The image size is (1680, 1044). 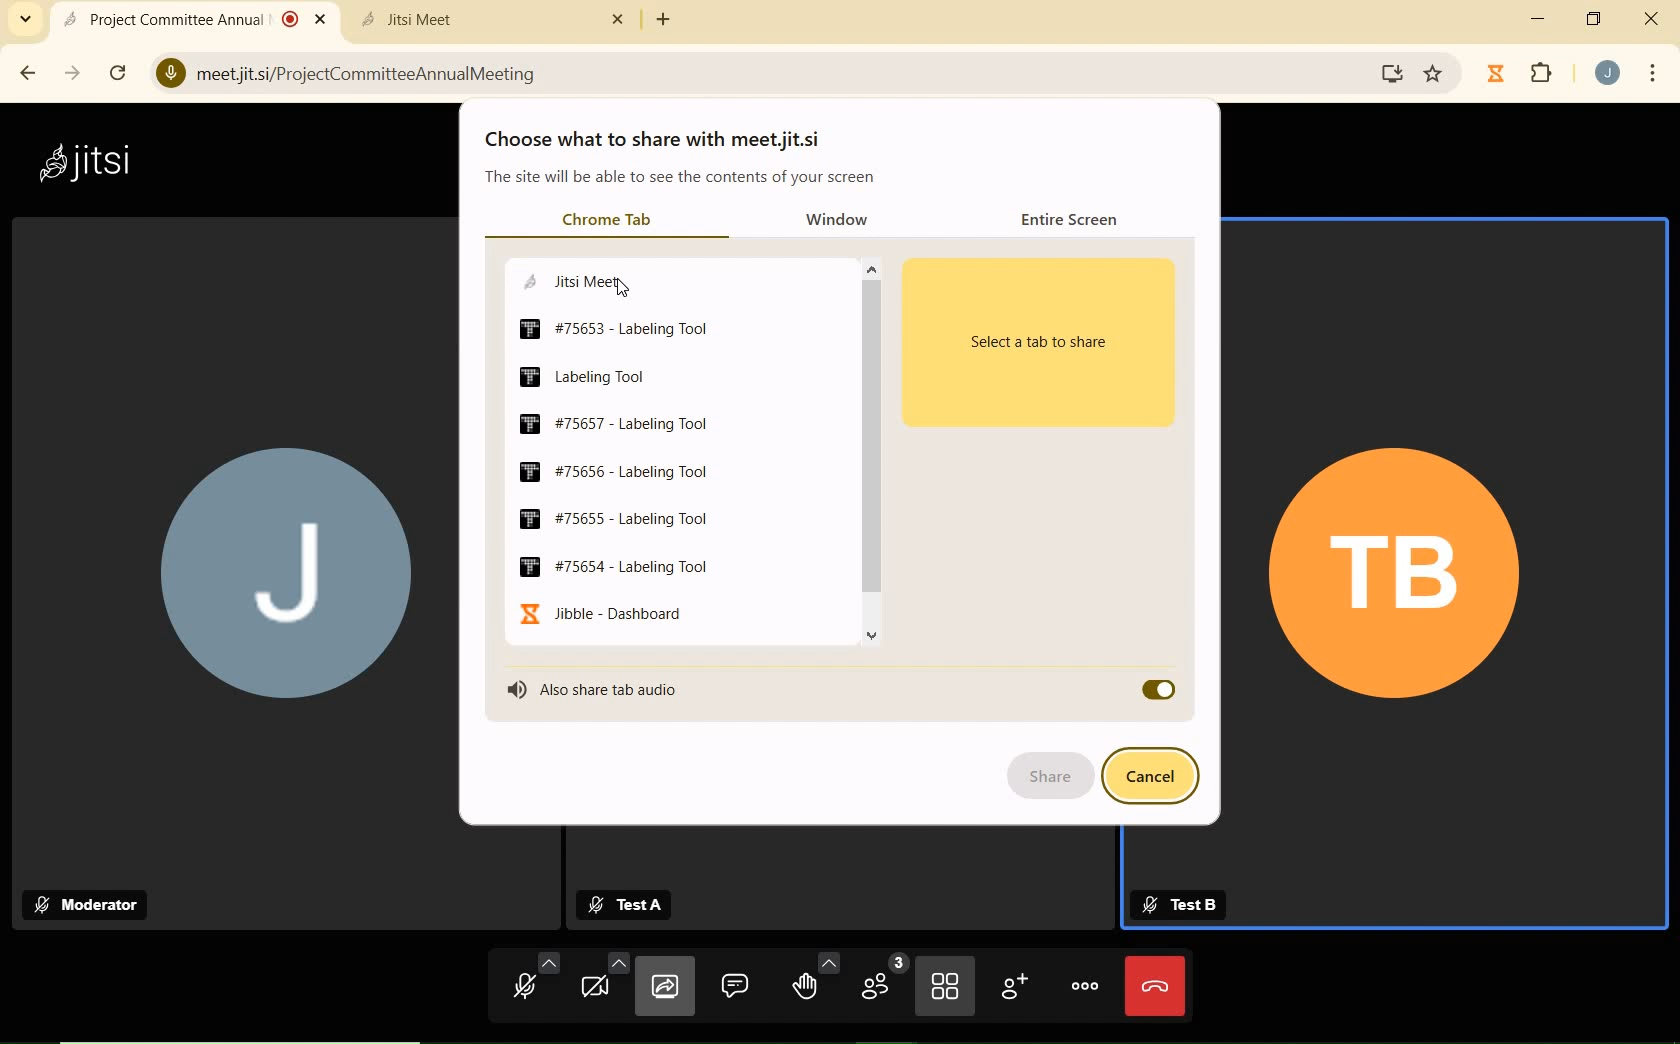 What do you see at coordinates (602, 981) in the screenshot?
I see `camera` at bounding box center [602, 981].